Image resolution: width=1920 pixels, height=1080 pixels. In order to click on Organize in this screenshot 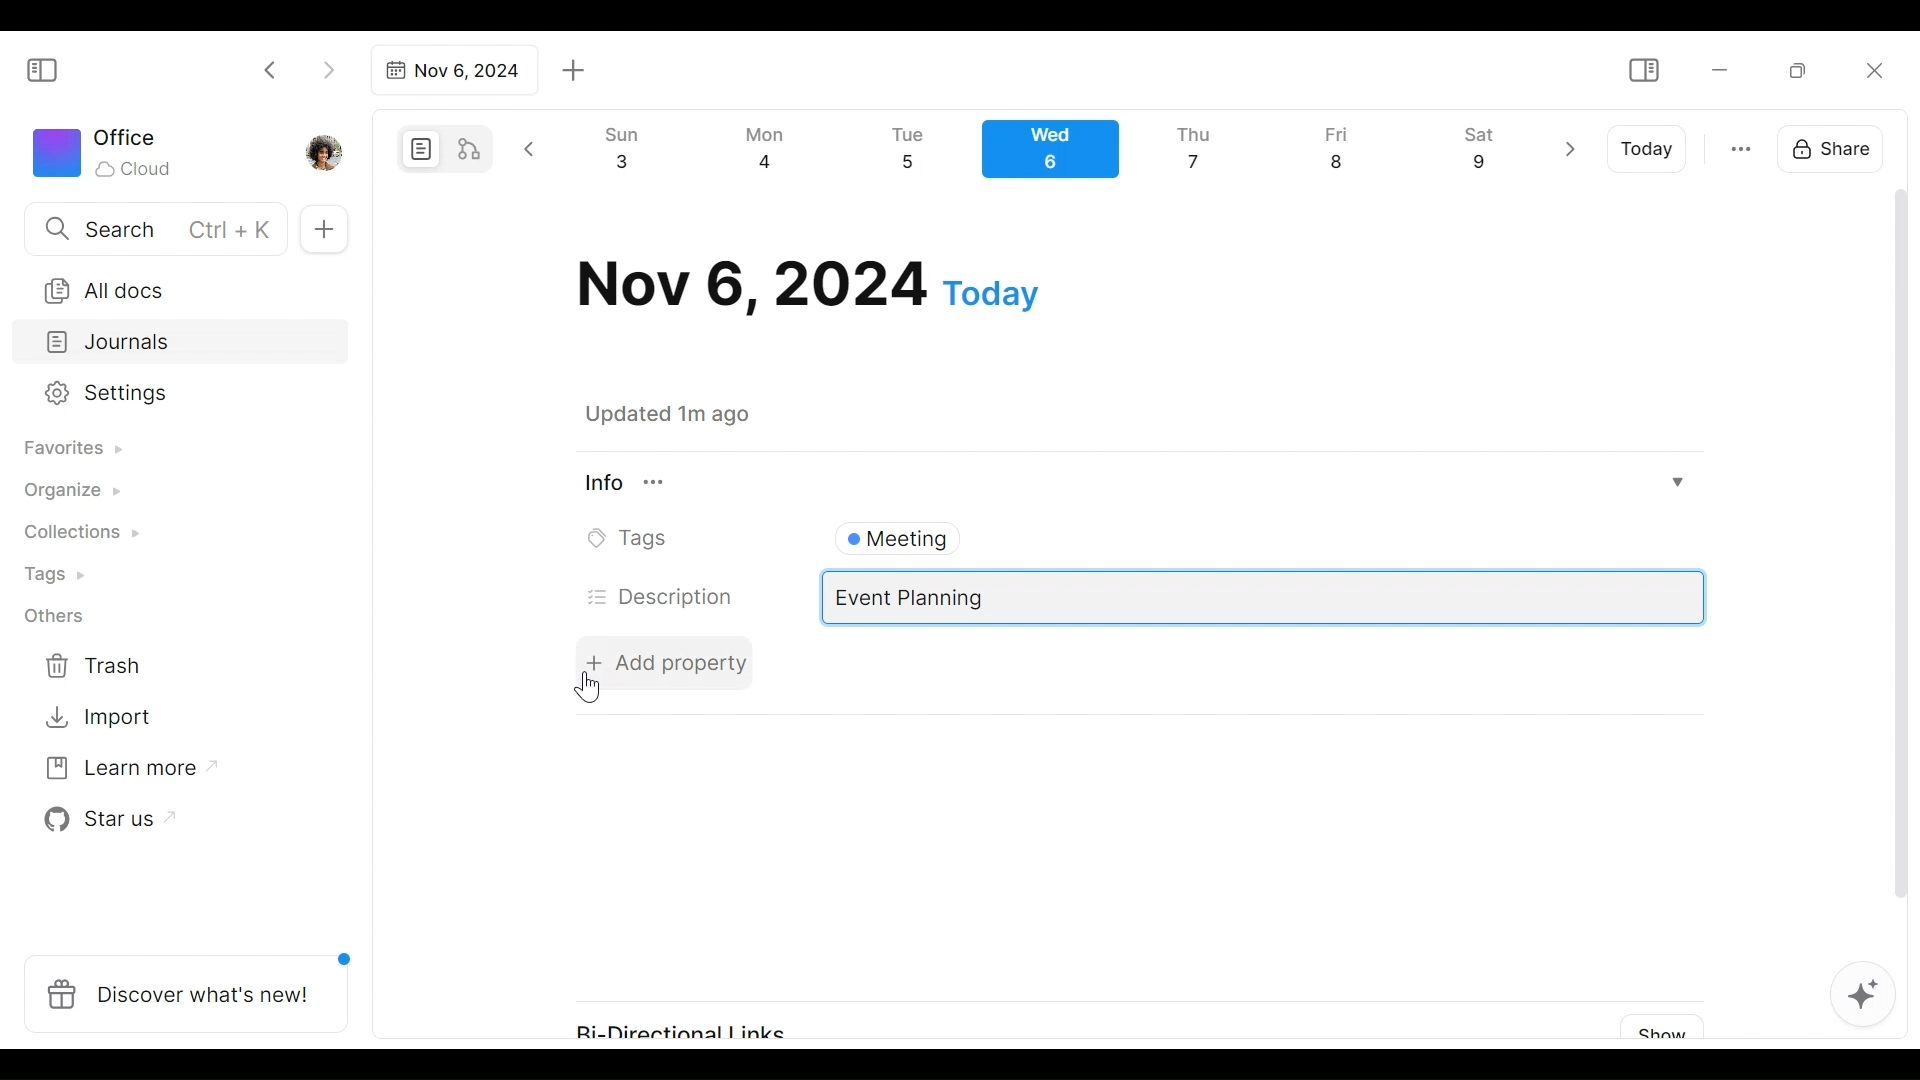, I will do `click(70, 492)`.